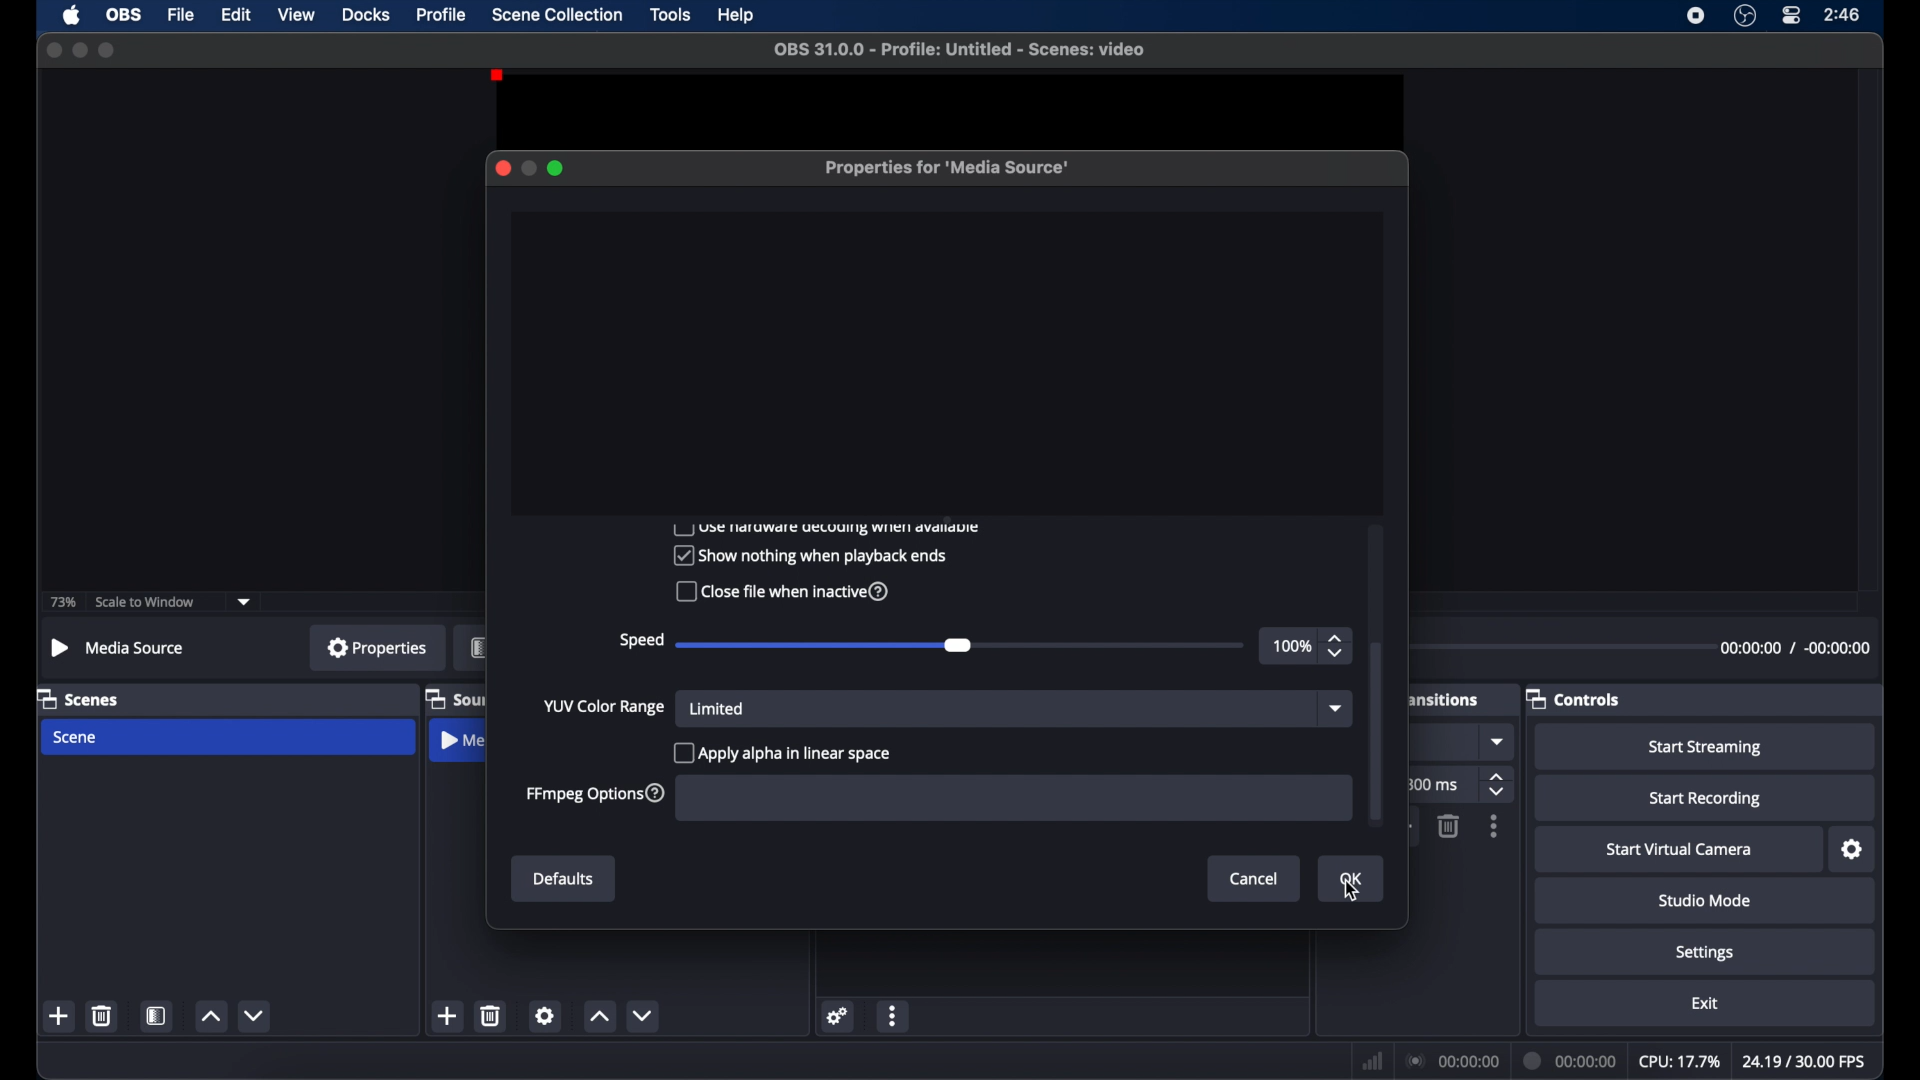  What do you see at coordinates (1706, 748) in the screenshot?
I see `start streaming` at bounding box center [1706, 748].